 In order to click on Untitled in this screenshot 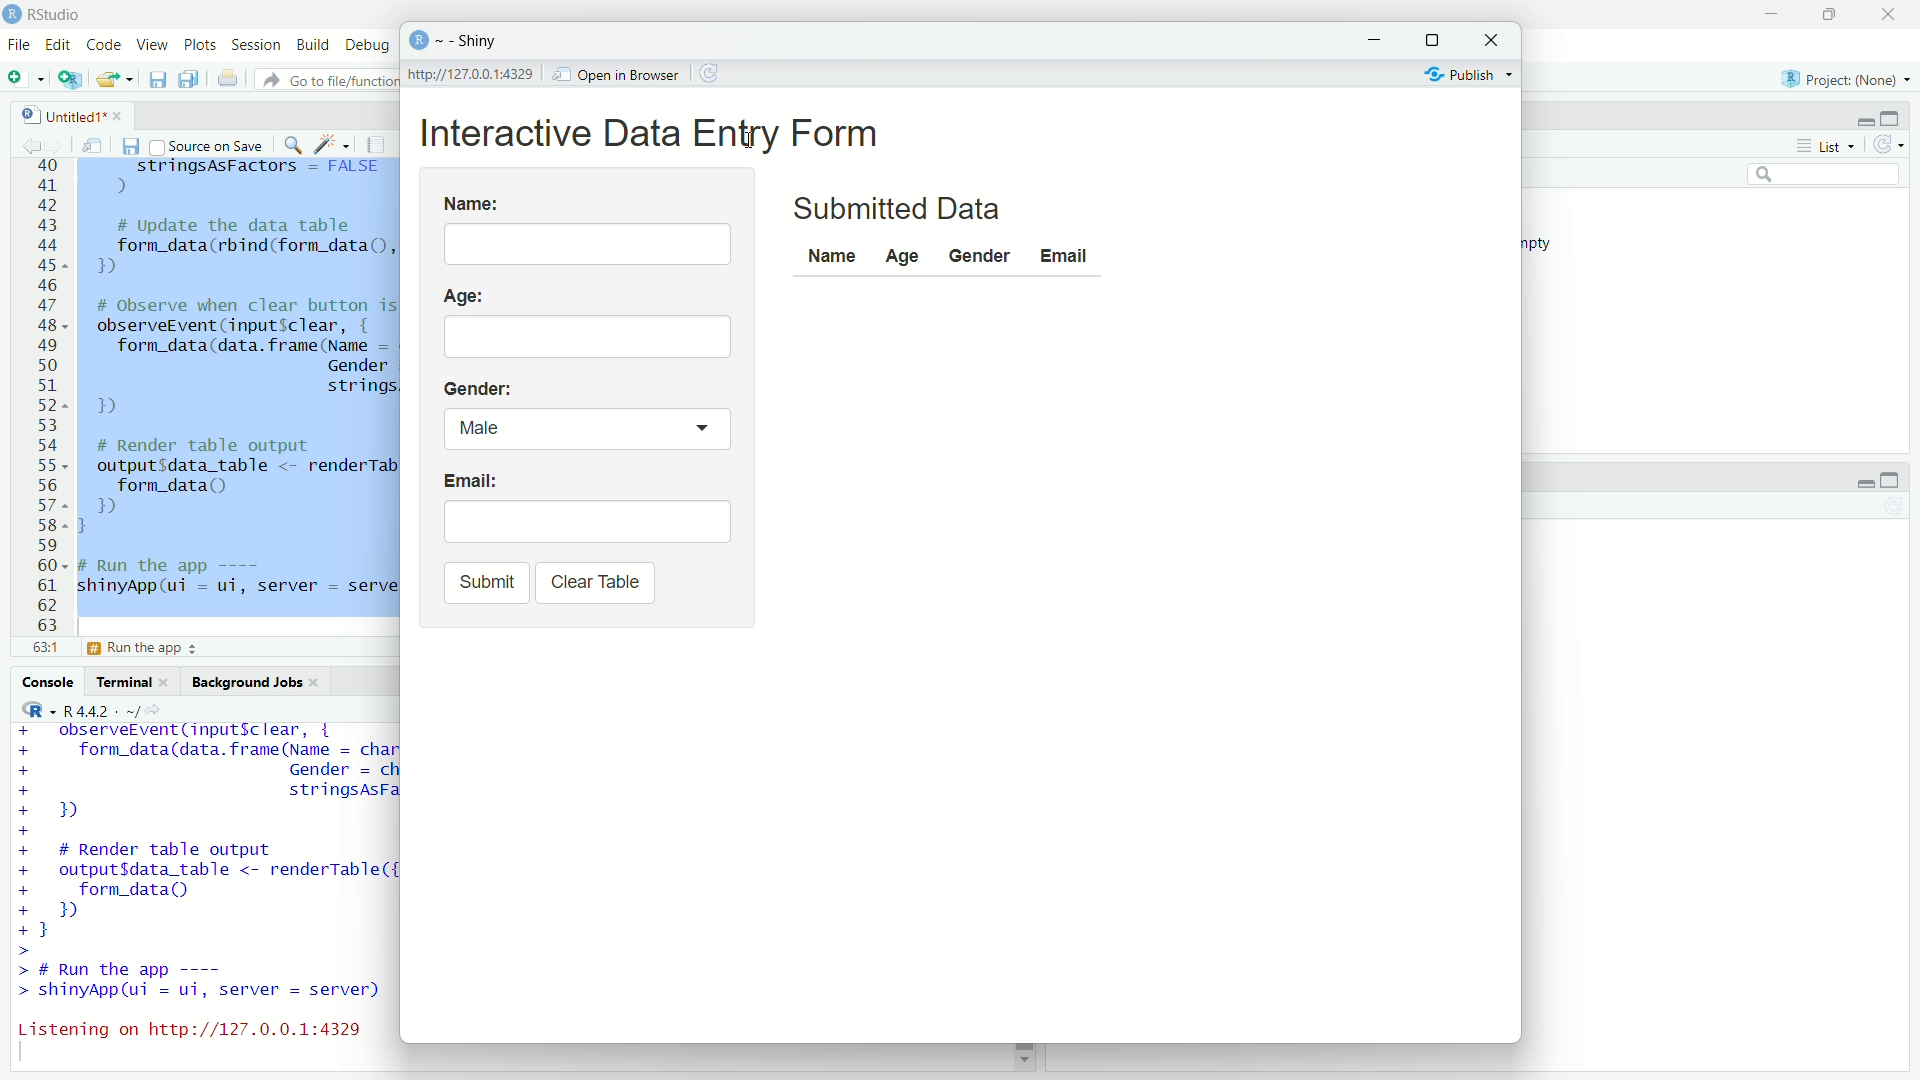, I will do `click(53, 112)`.